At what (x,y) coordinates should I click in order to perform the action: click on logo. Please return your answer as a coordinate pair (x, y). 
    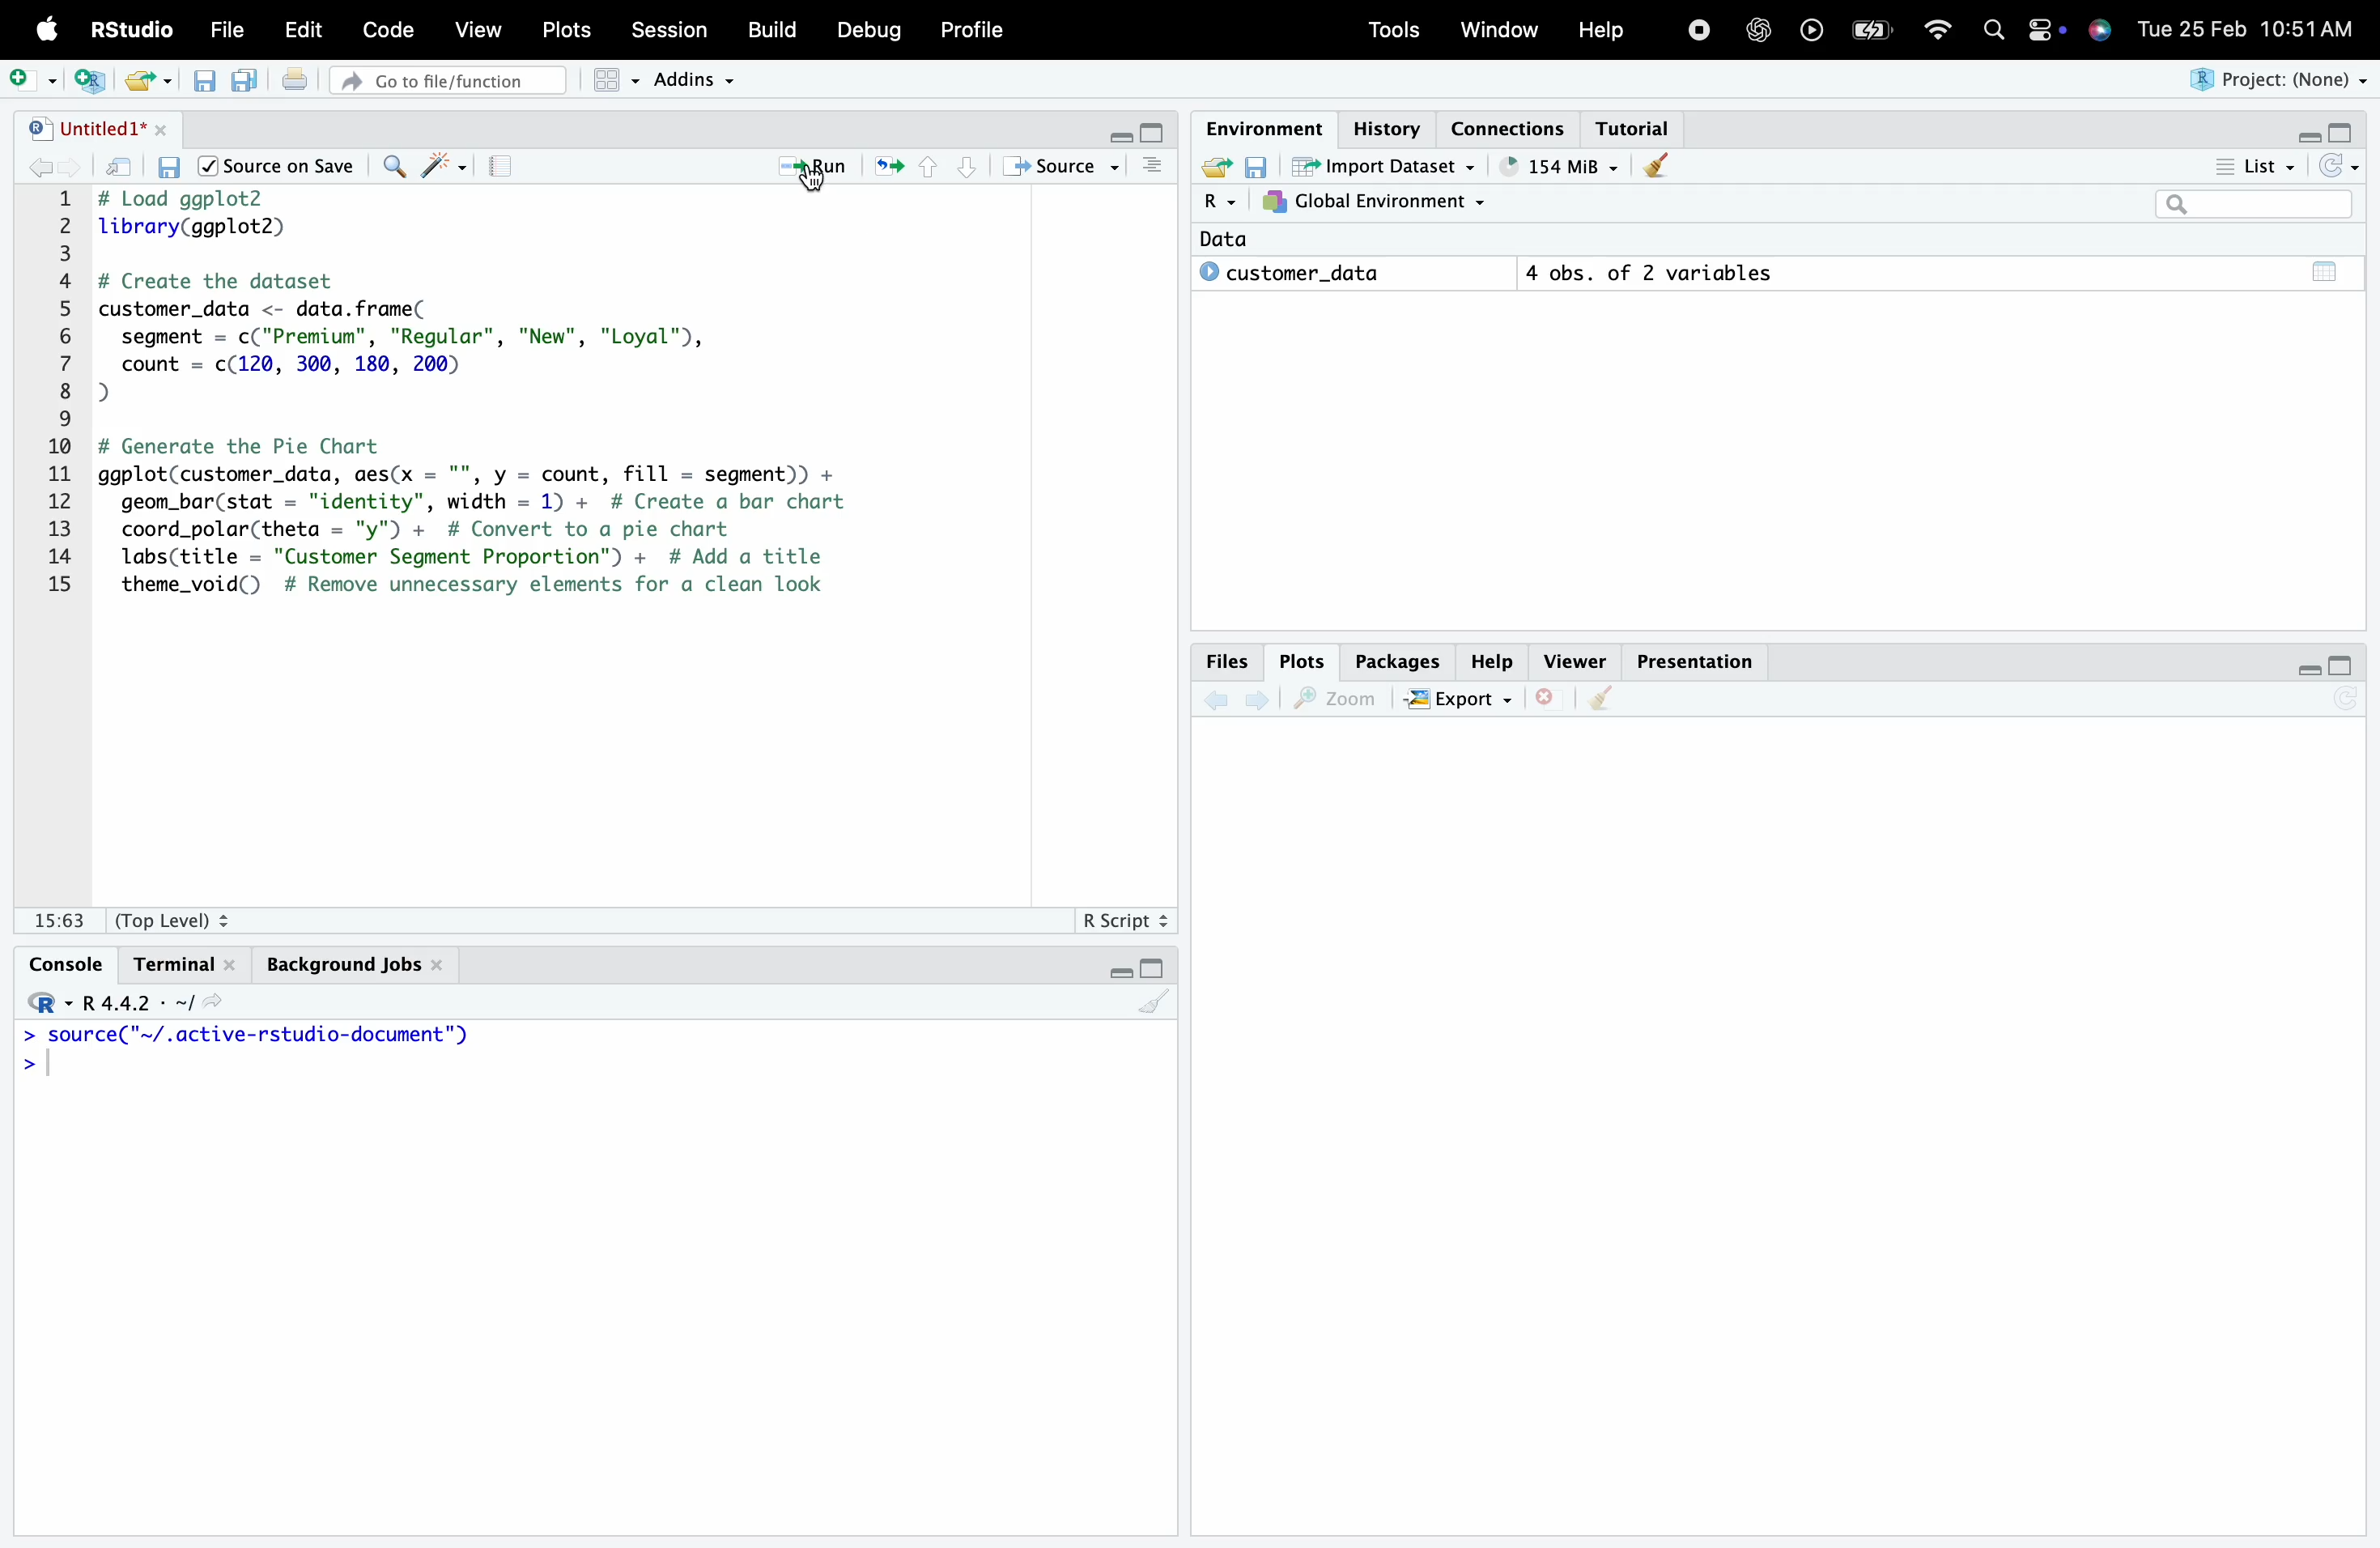
    Looking at the image, I should click on (48, 31).